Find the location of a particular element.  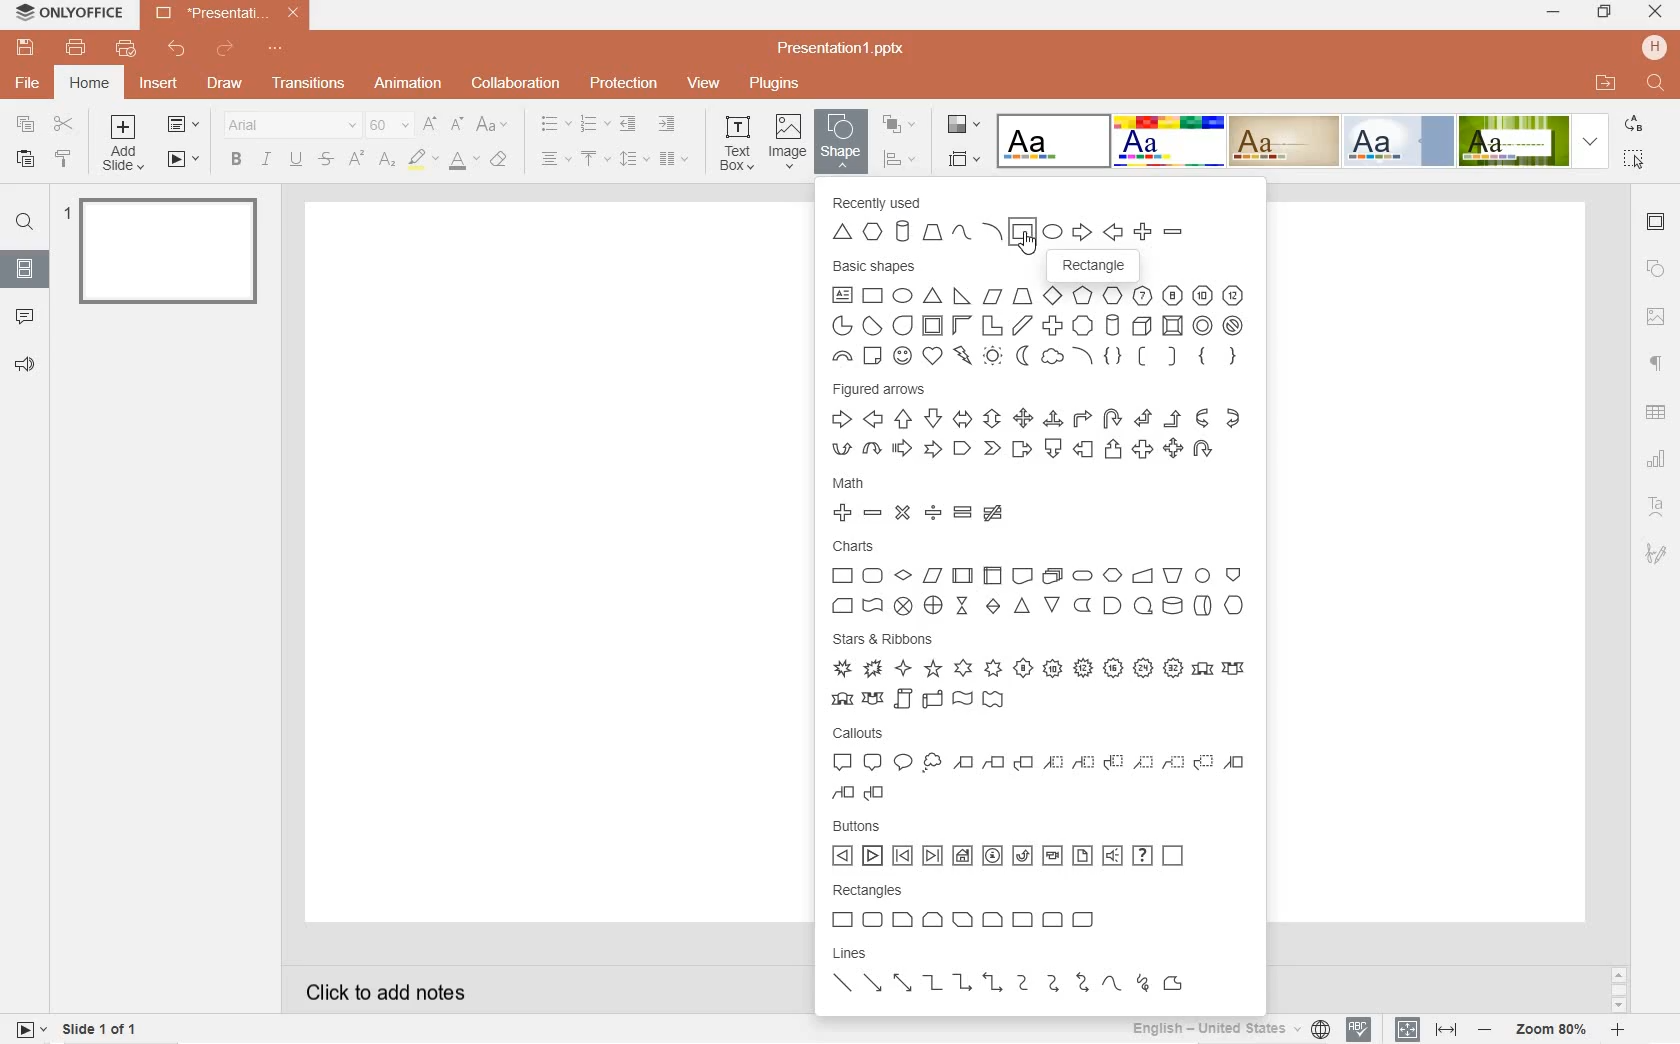

Punched Tape is located at coordinates (874, 607).